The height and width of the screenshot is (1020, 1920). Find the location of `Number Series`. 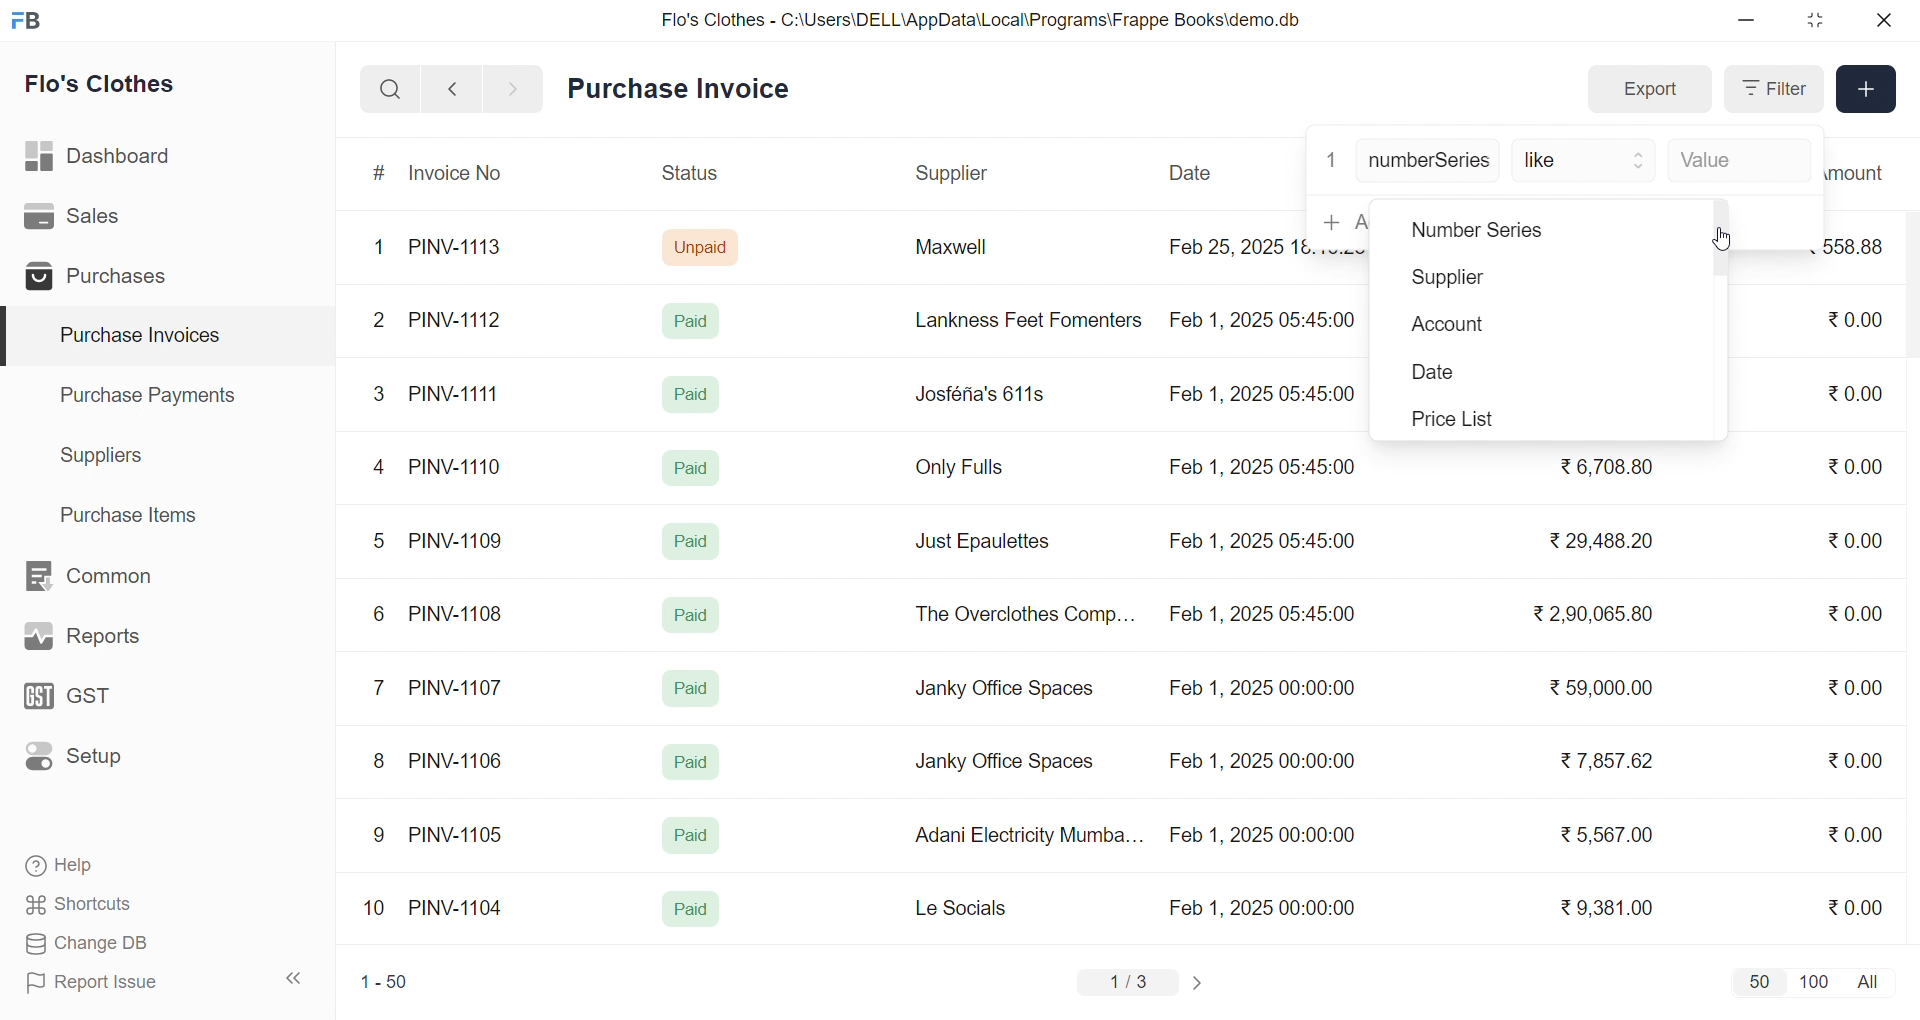

Number Series is located at coordinates (1494, 233).